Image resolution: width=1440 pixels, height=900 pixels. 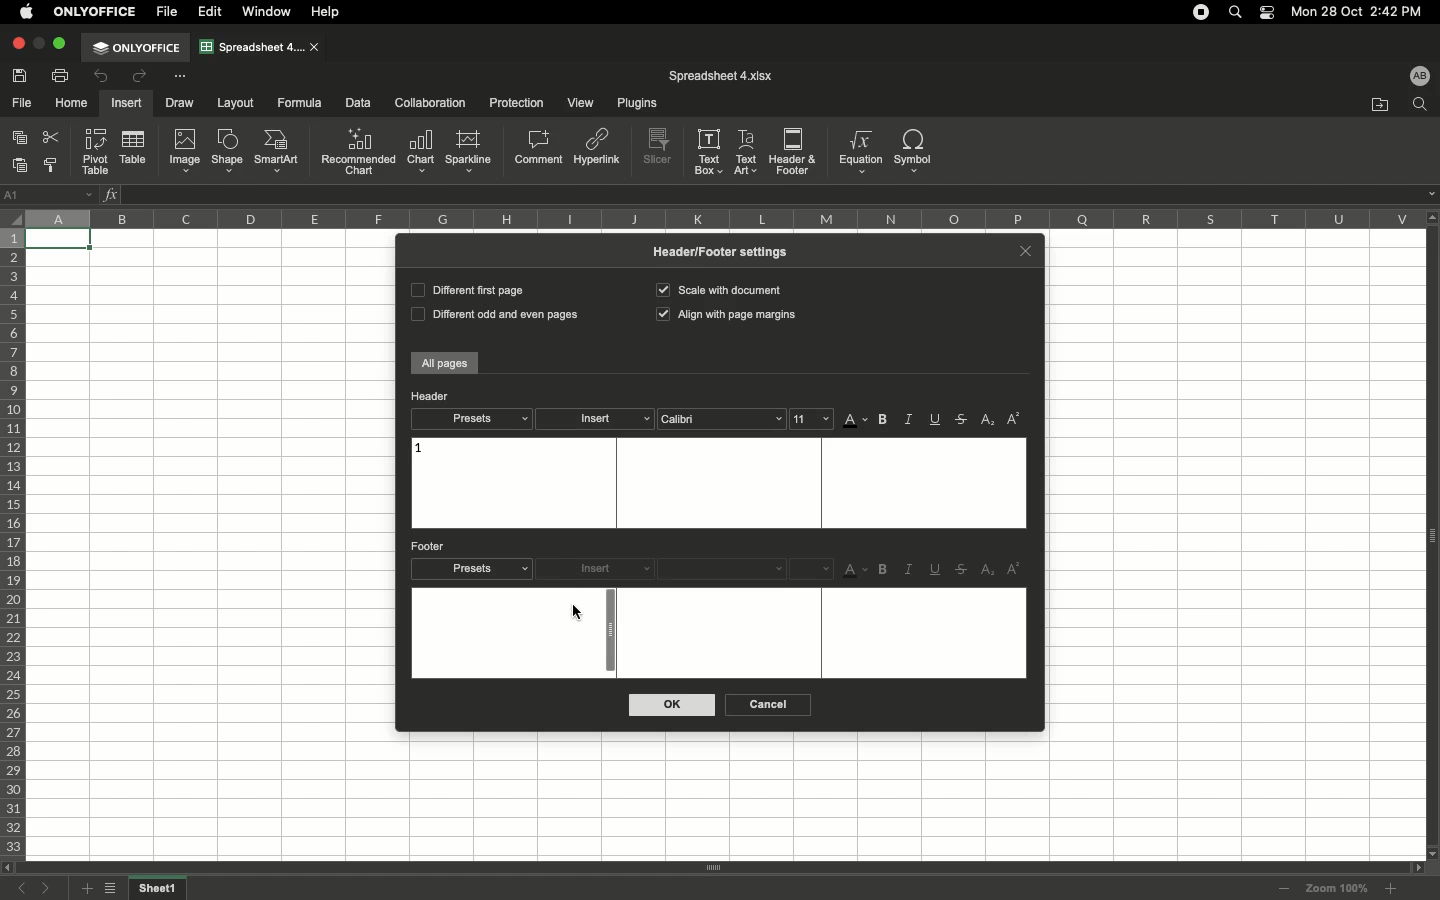 I want to click on Chart, so click(x=421, y=152).